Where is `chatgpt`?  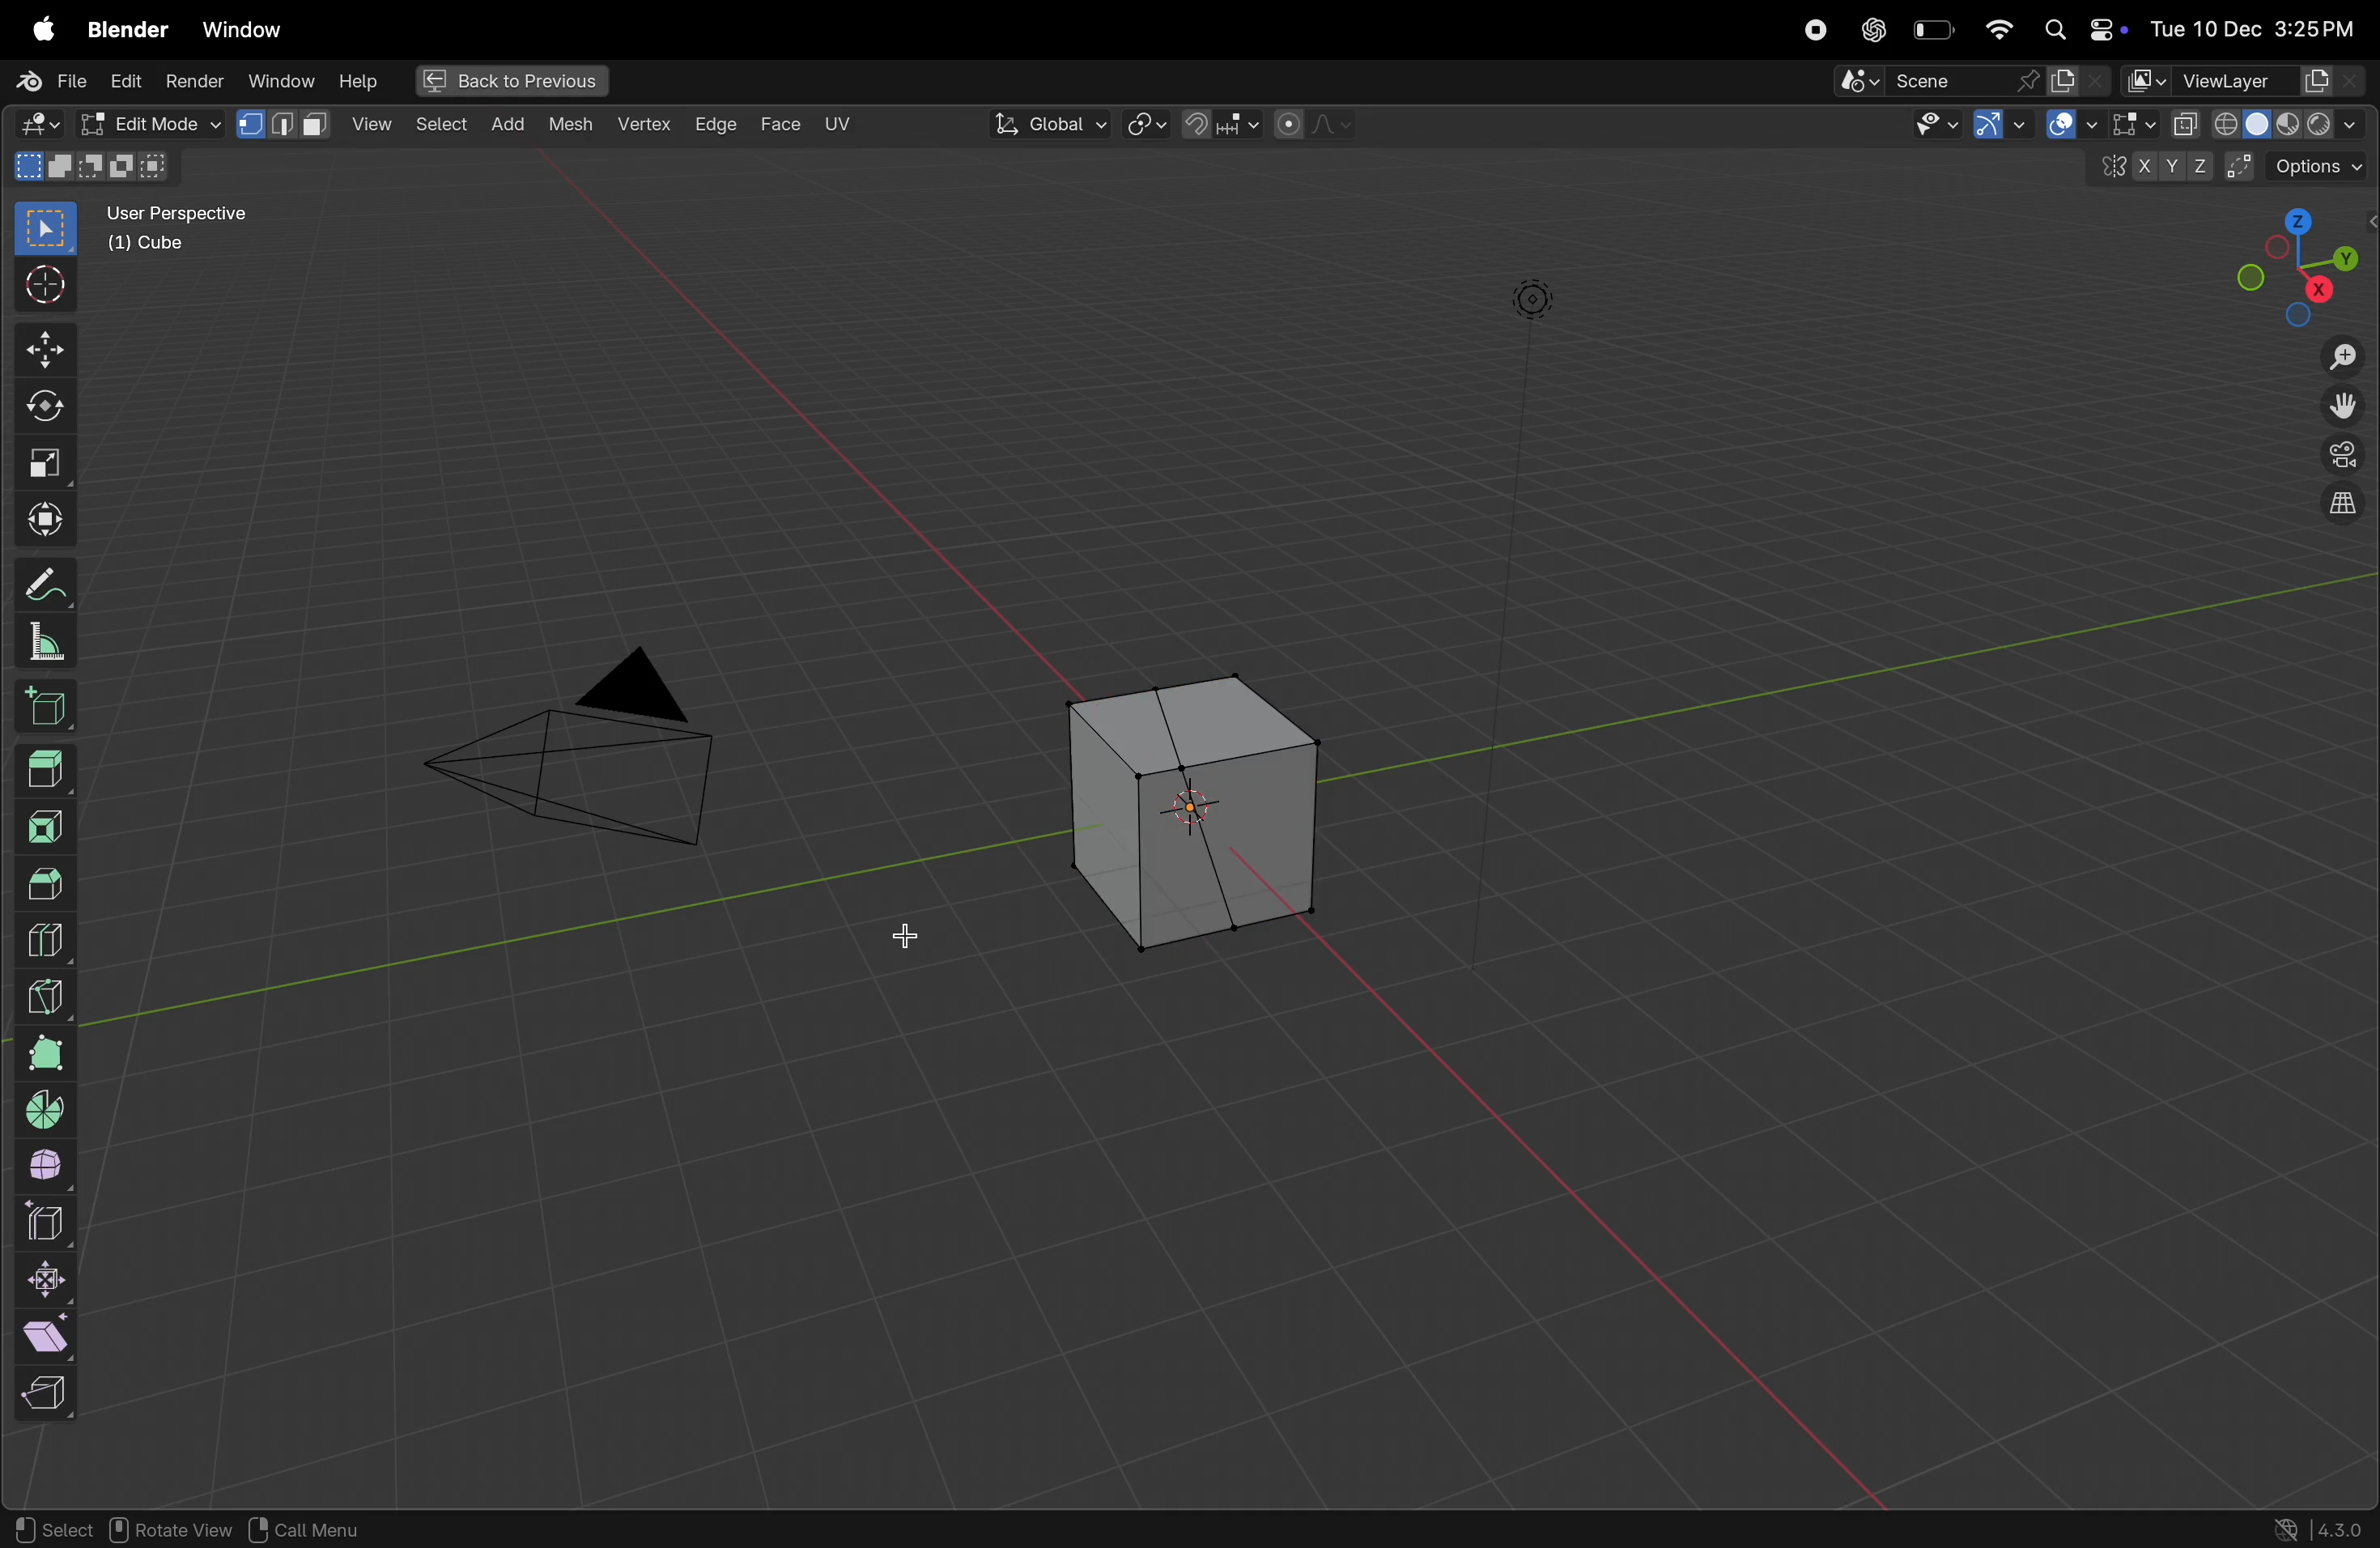
chatgpt is located at coordinates (1873, 29).